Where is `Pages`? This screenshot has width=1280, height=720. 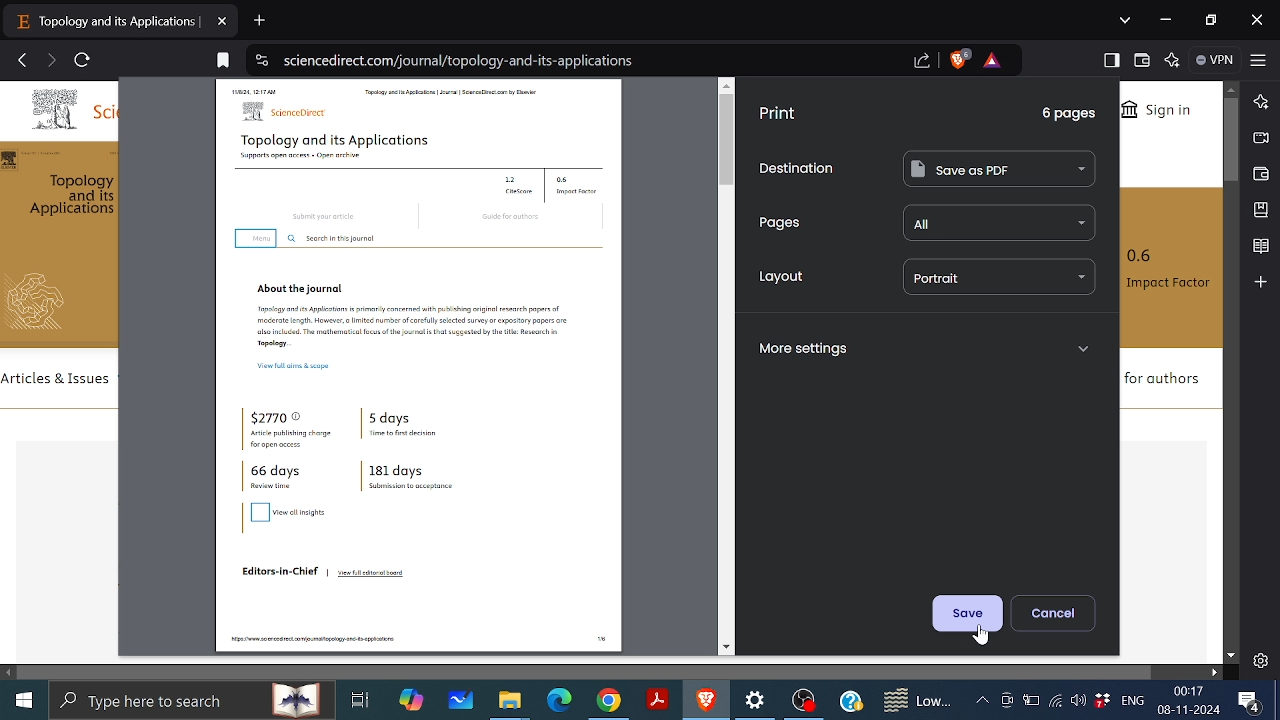
Pages is located at coordinates (785, 224).